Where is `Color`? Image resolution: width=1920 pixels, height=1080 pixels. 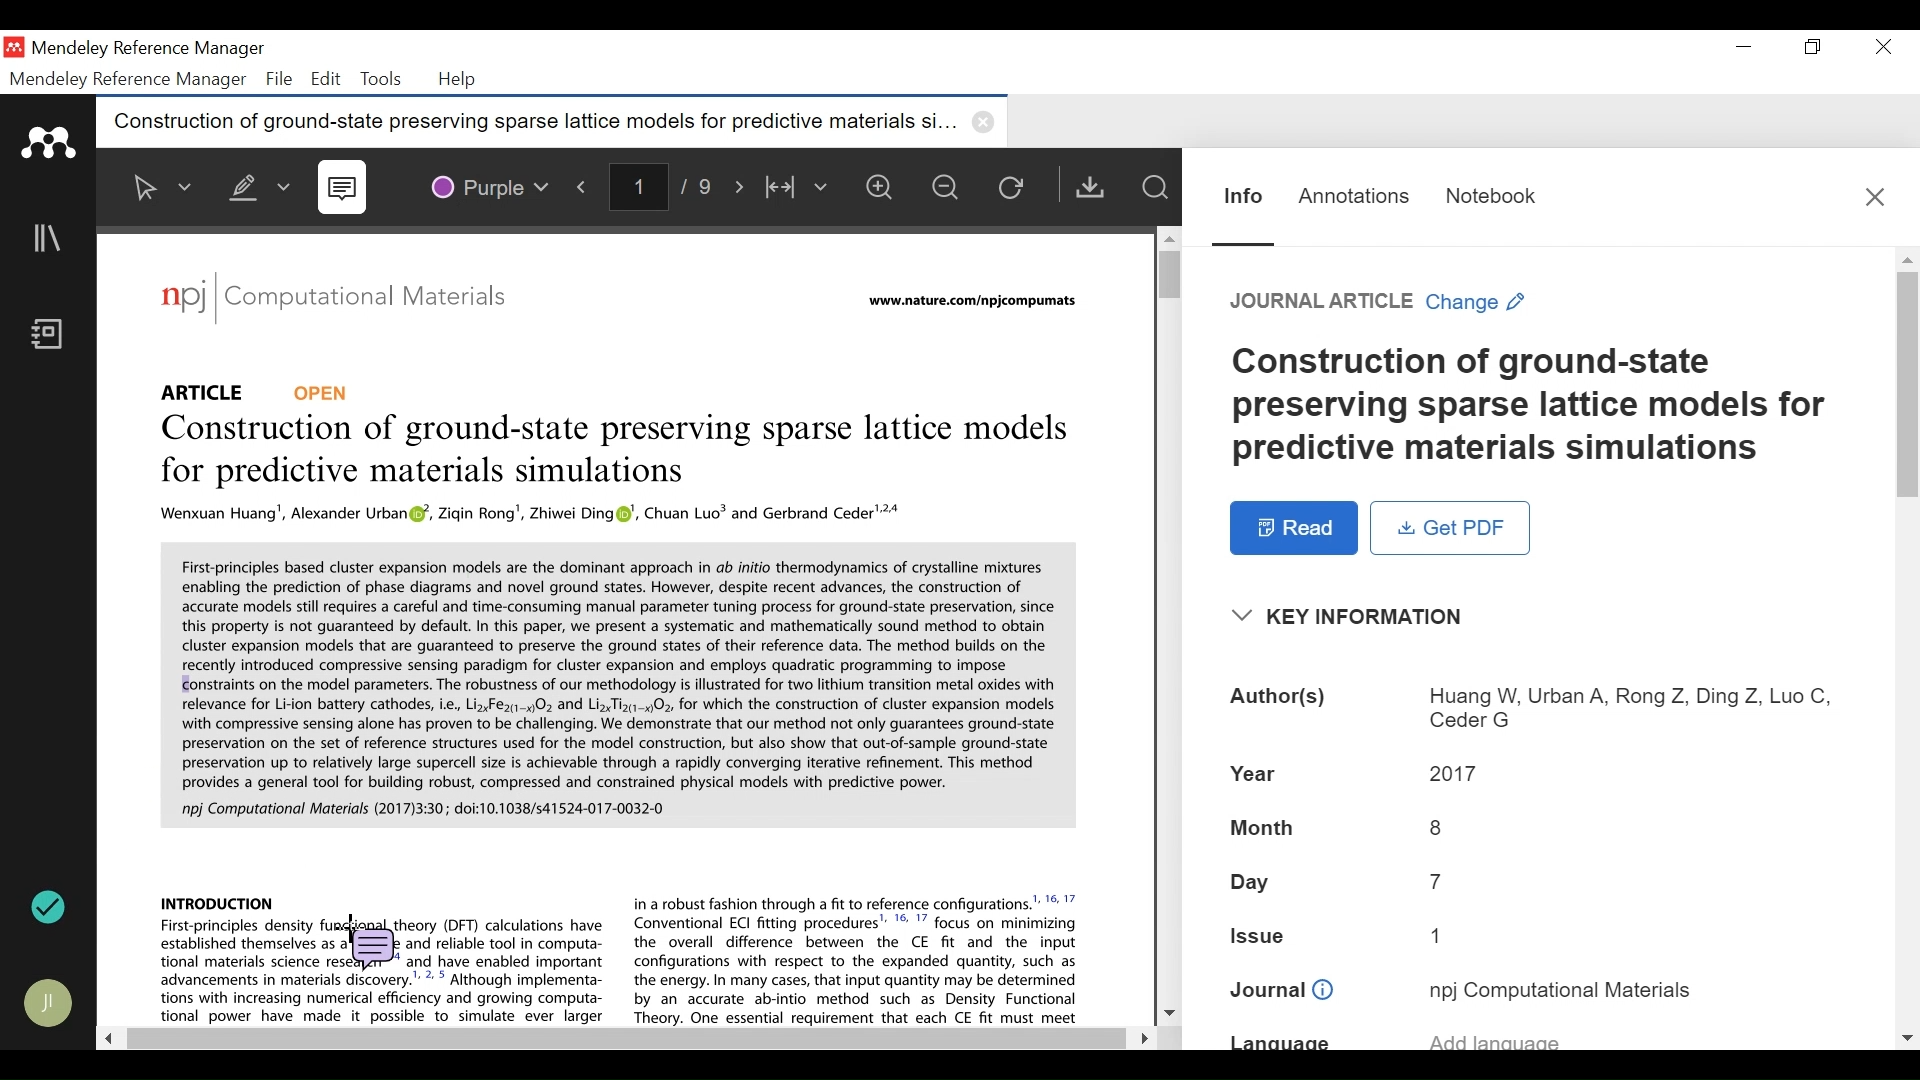 Color is located at coordinates (491, 185).